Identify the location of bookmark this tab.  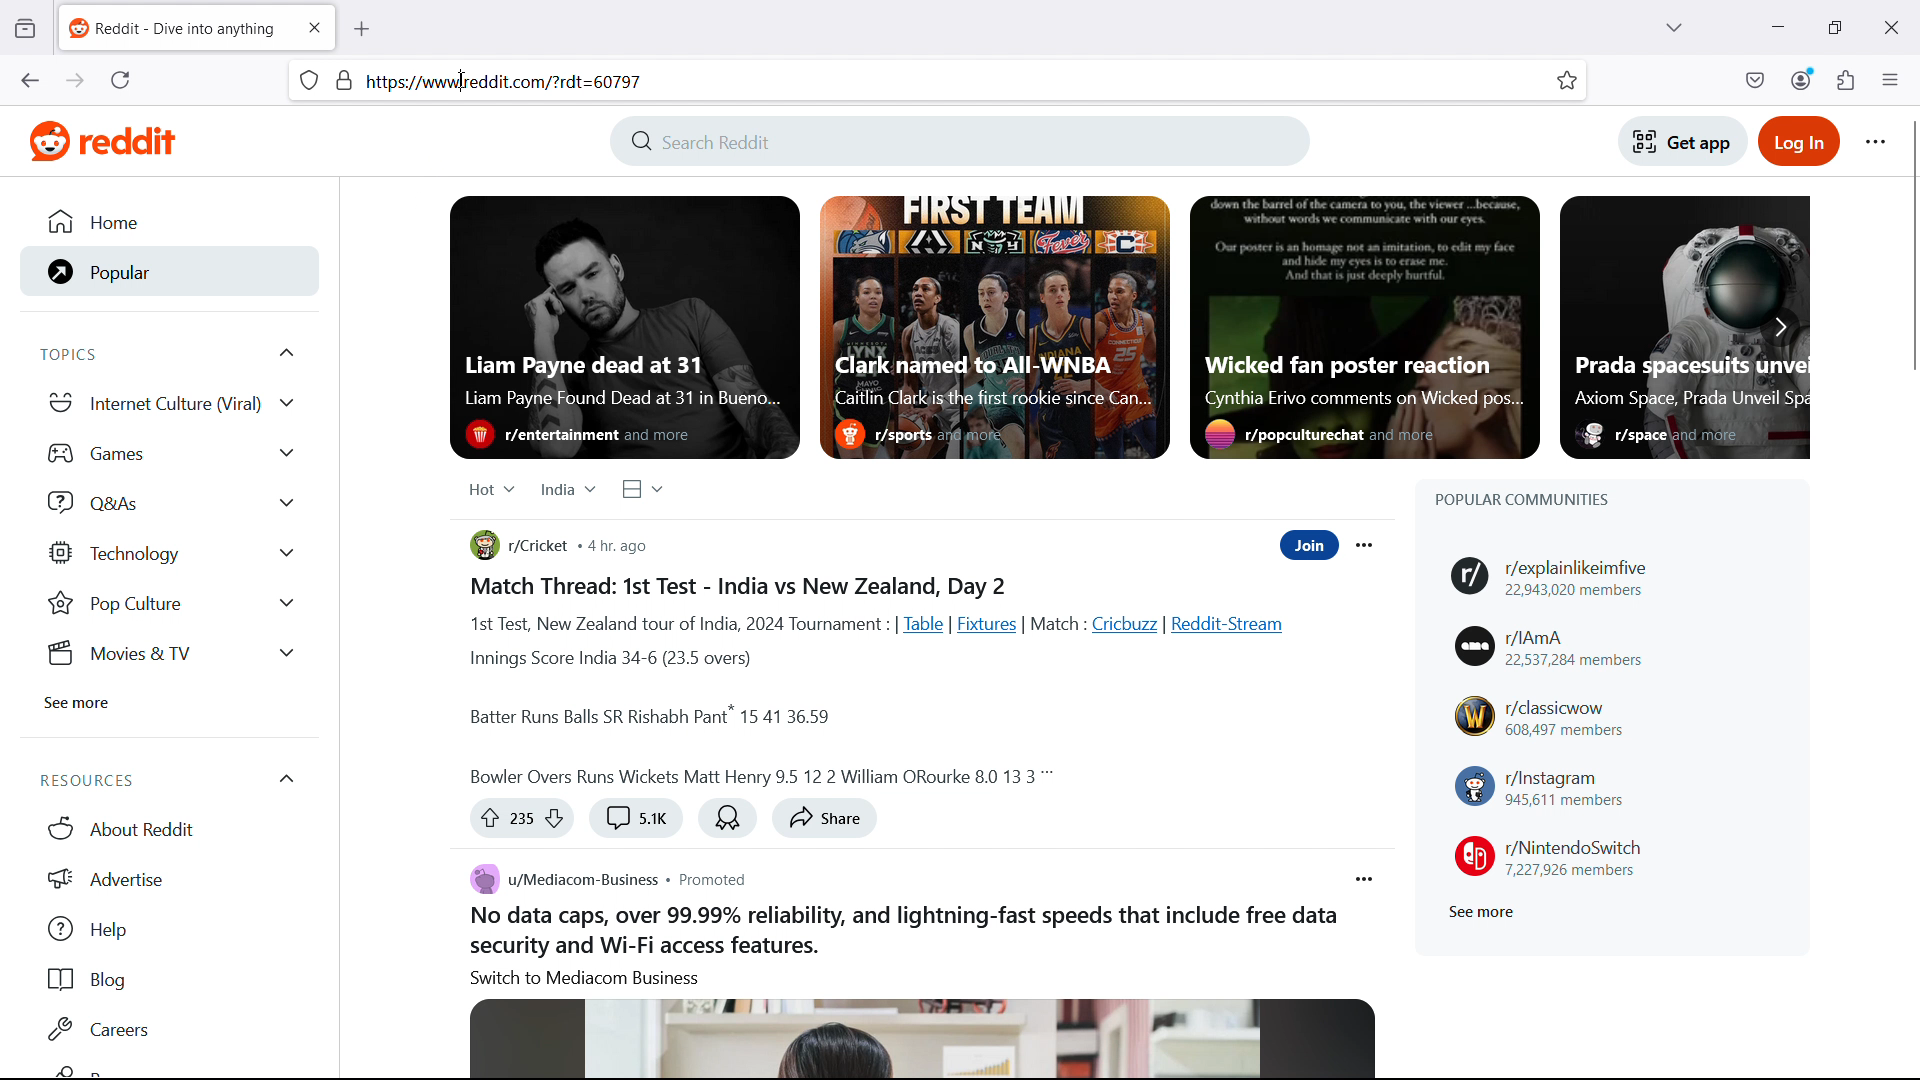
(1566, 80).